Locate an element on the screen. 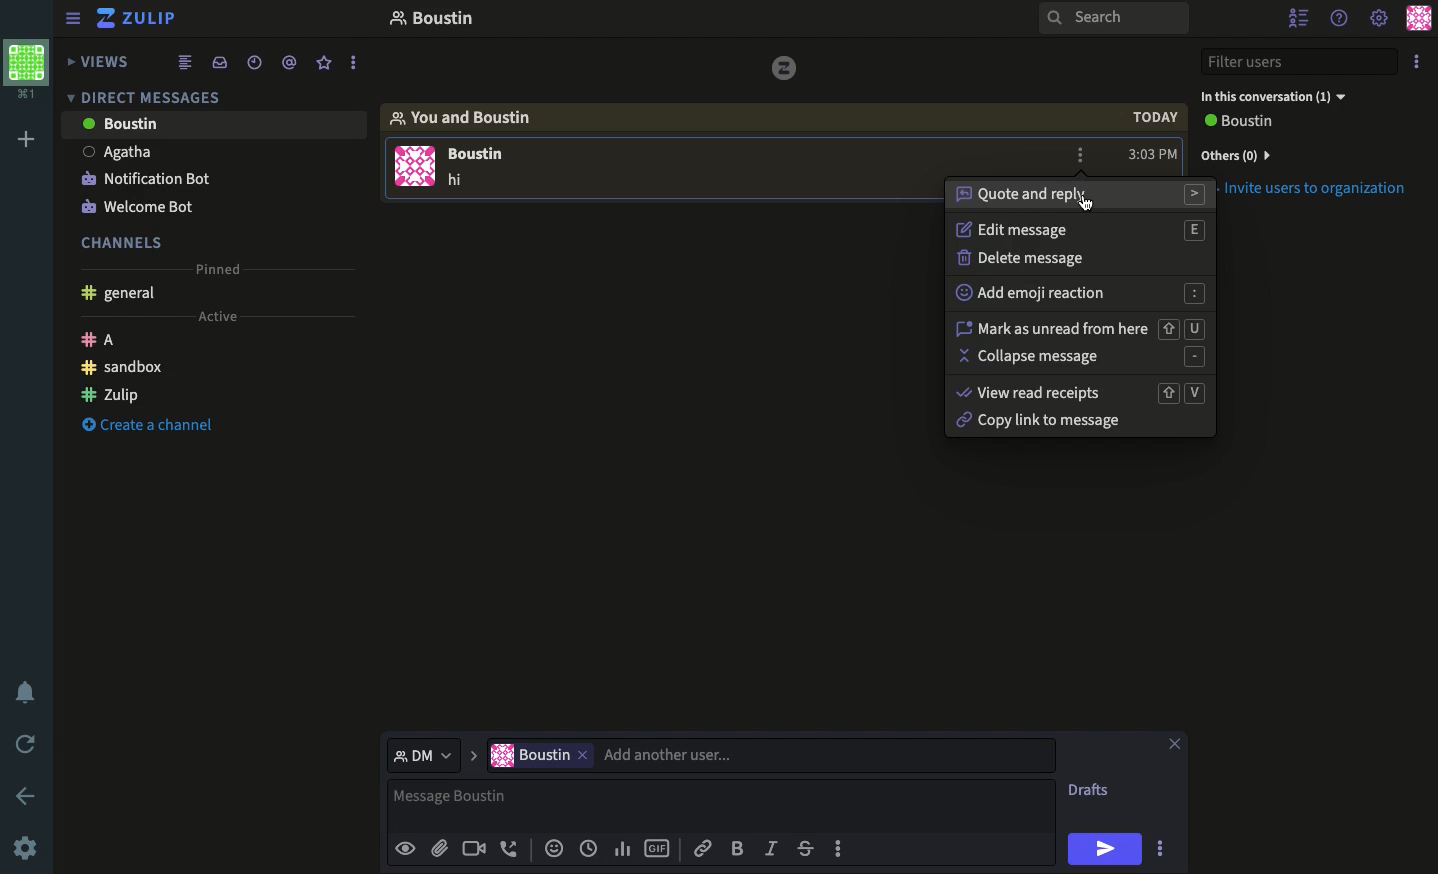 The image size is (1438, 874). Time is located at coordinates (589, 848).